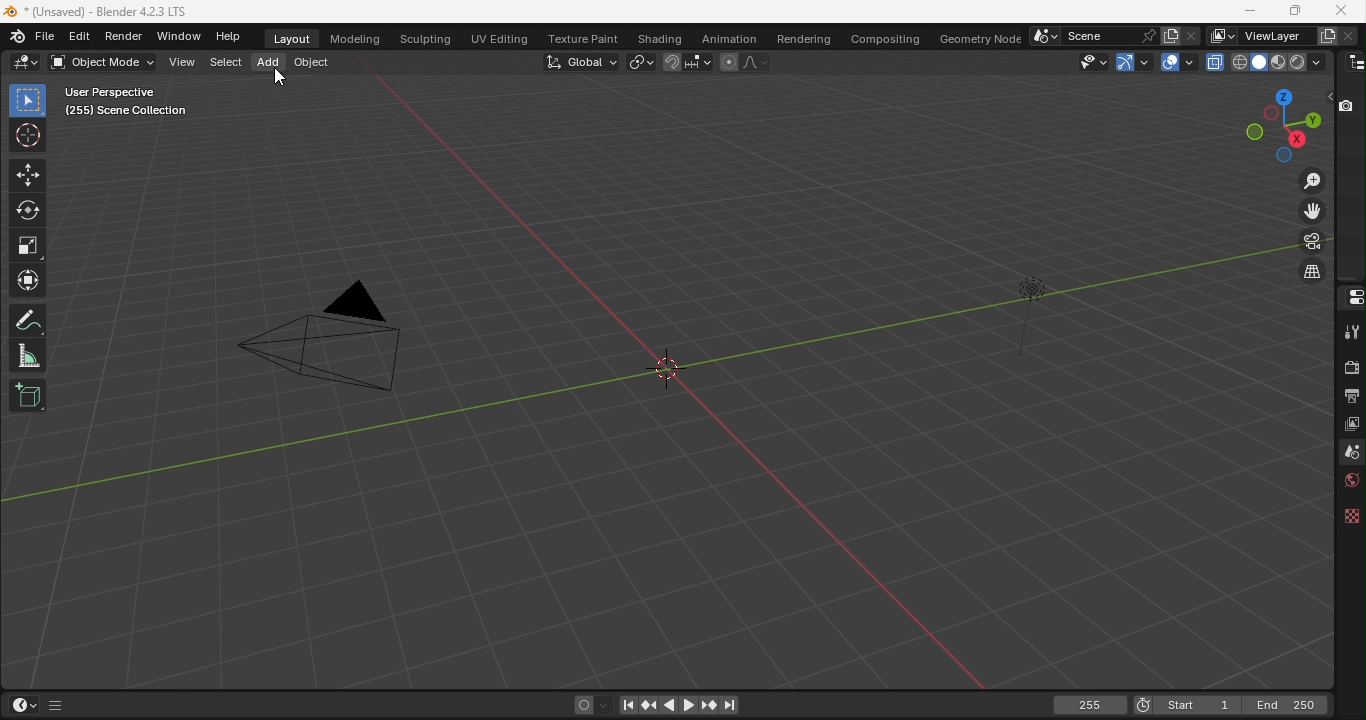  I want to click on Proportional editing objects, so click(728, 62).